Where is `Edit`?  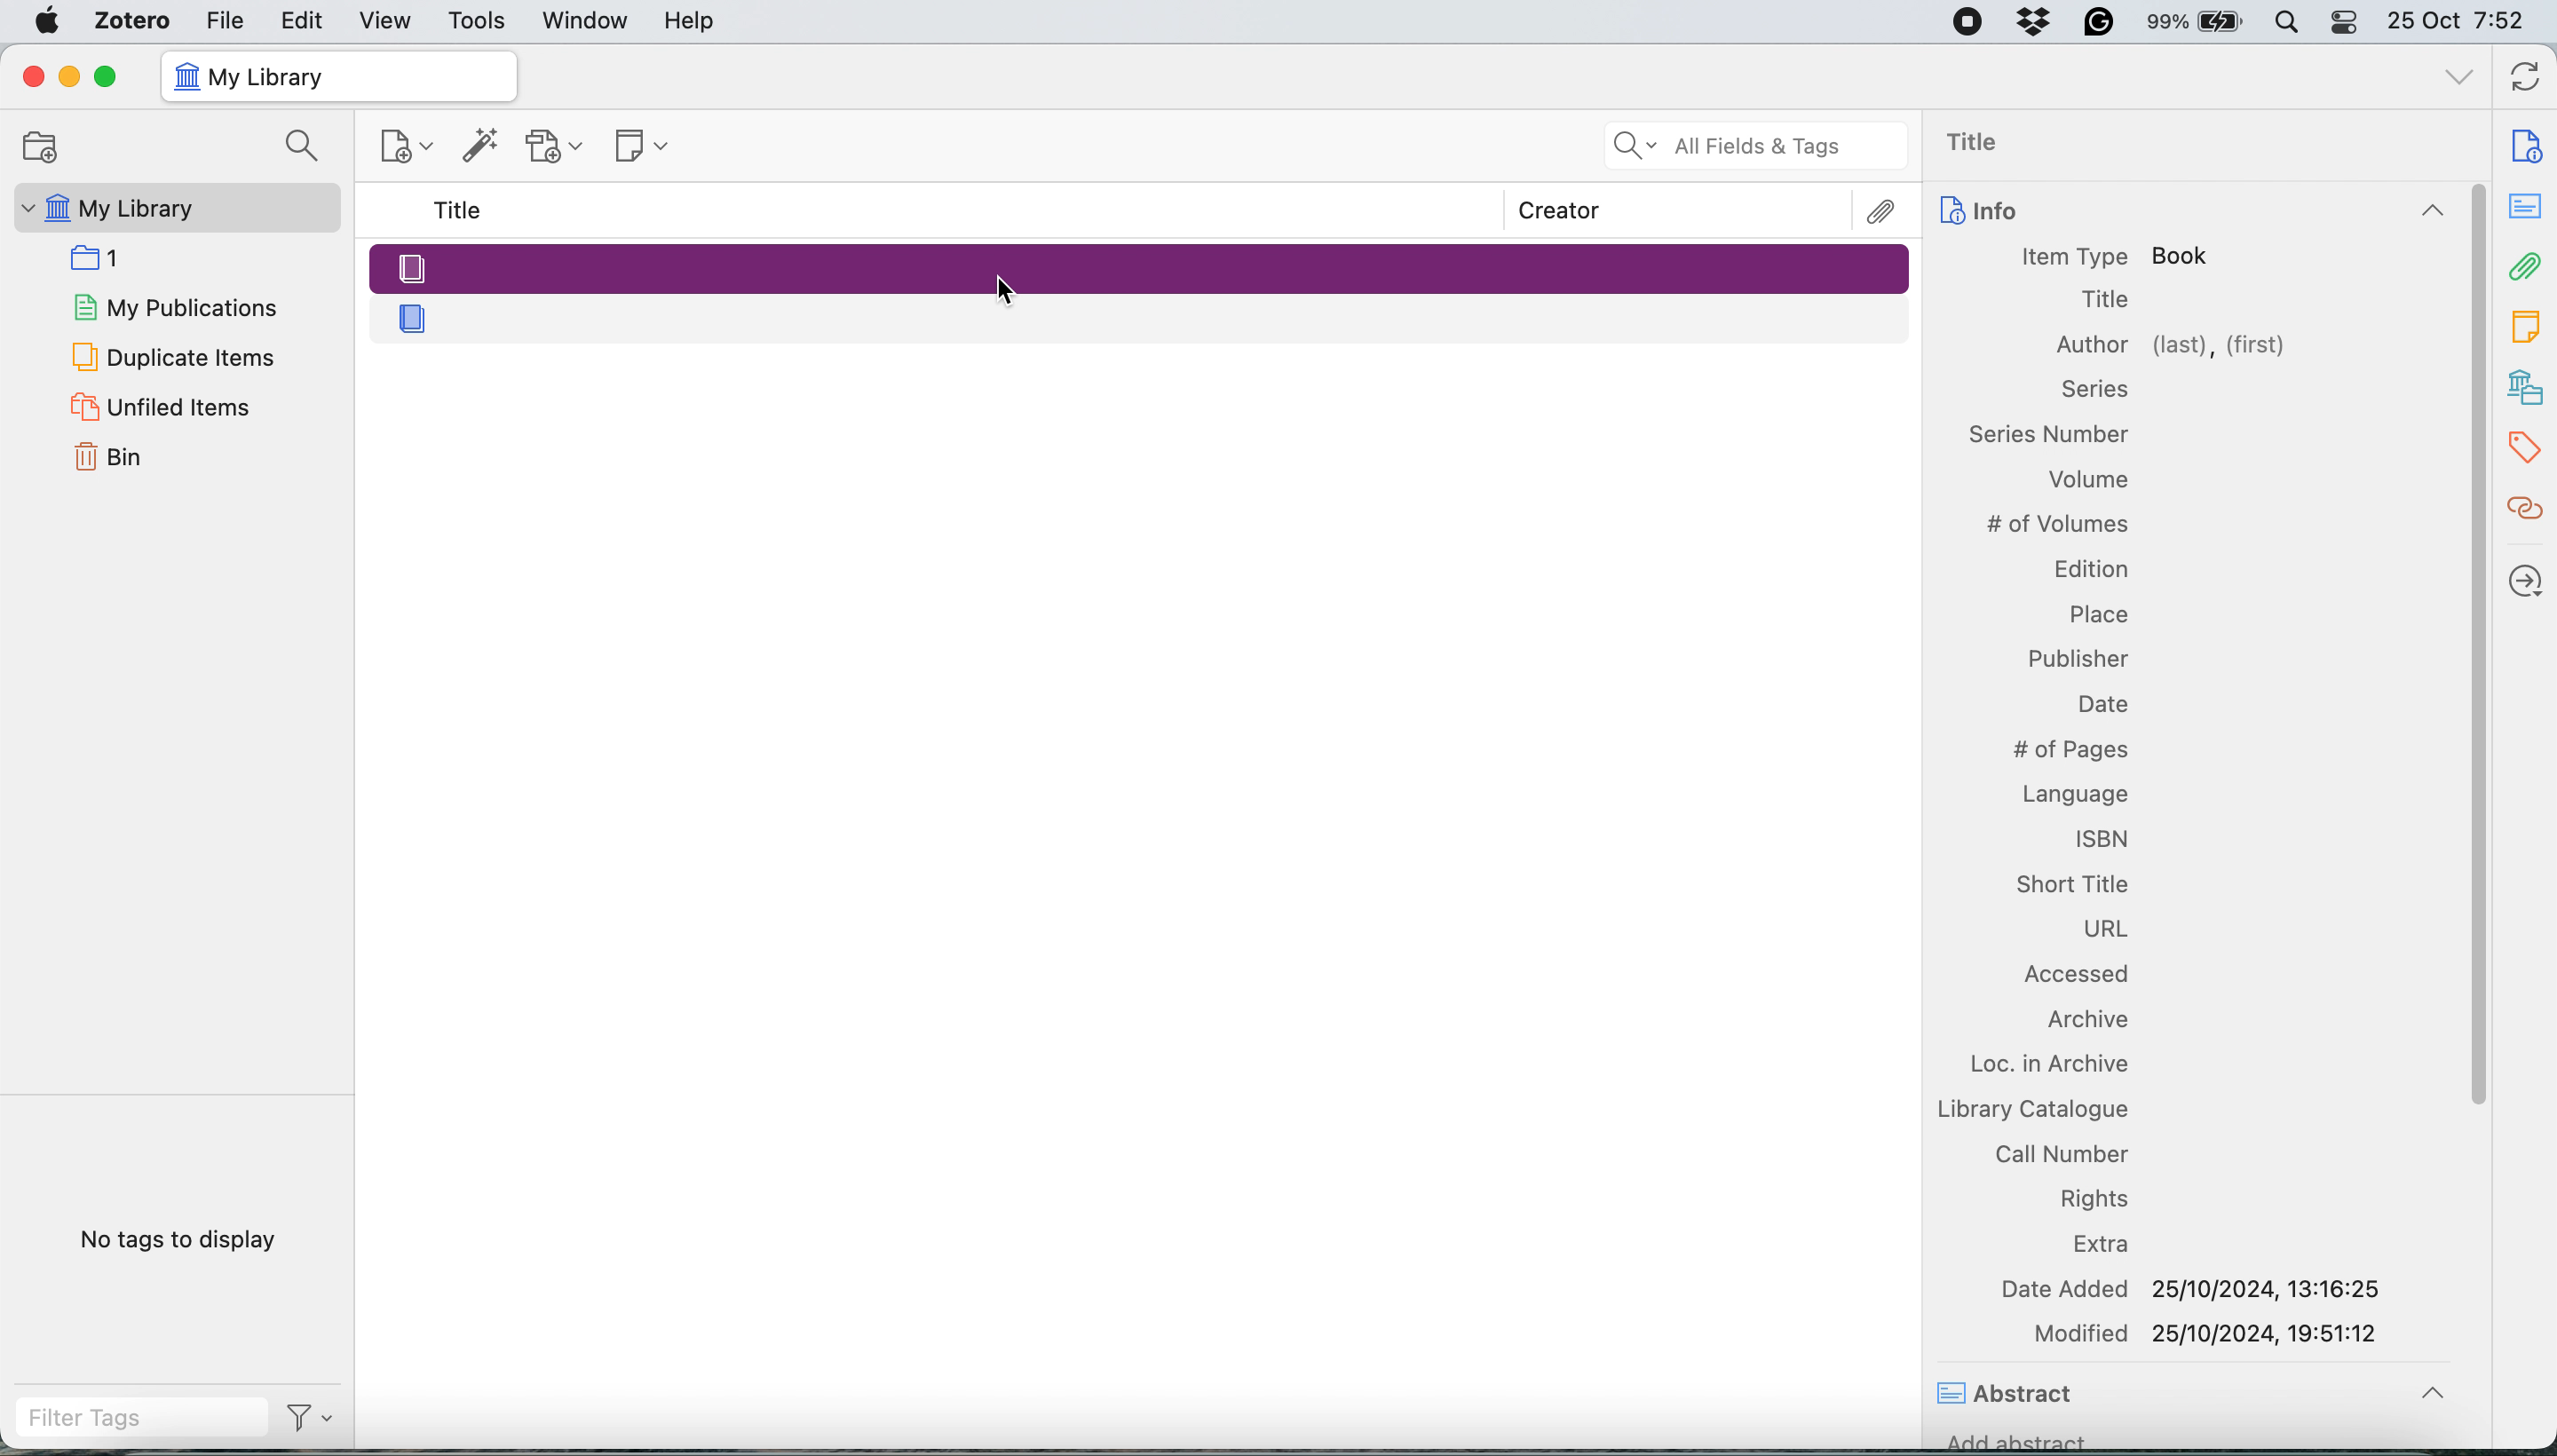
Edit is located at coordinates (304, 20).